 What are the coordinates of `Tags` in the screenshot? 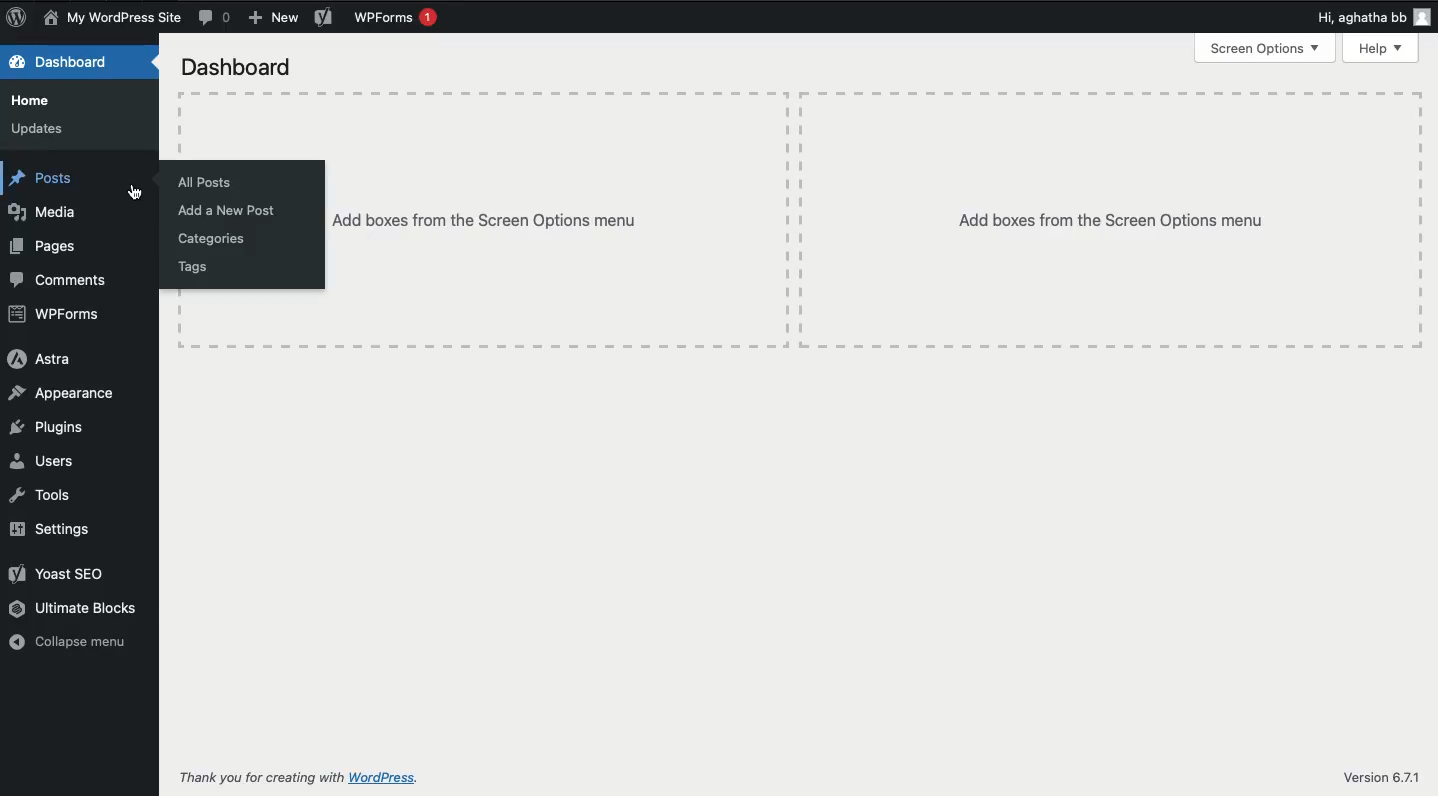 It's located at (192, 267).